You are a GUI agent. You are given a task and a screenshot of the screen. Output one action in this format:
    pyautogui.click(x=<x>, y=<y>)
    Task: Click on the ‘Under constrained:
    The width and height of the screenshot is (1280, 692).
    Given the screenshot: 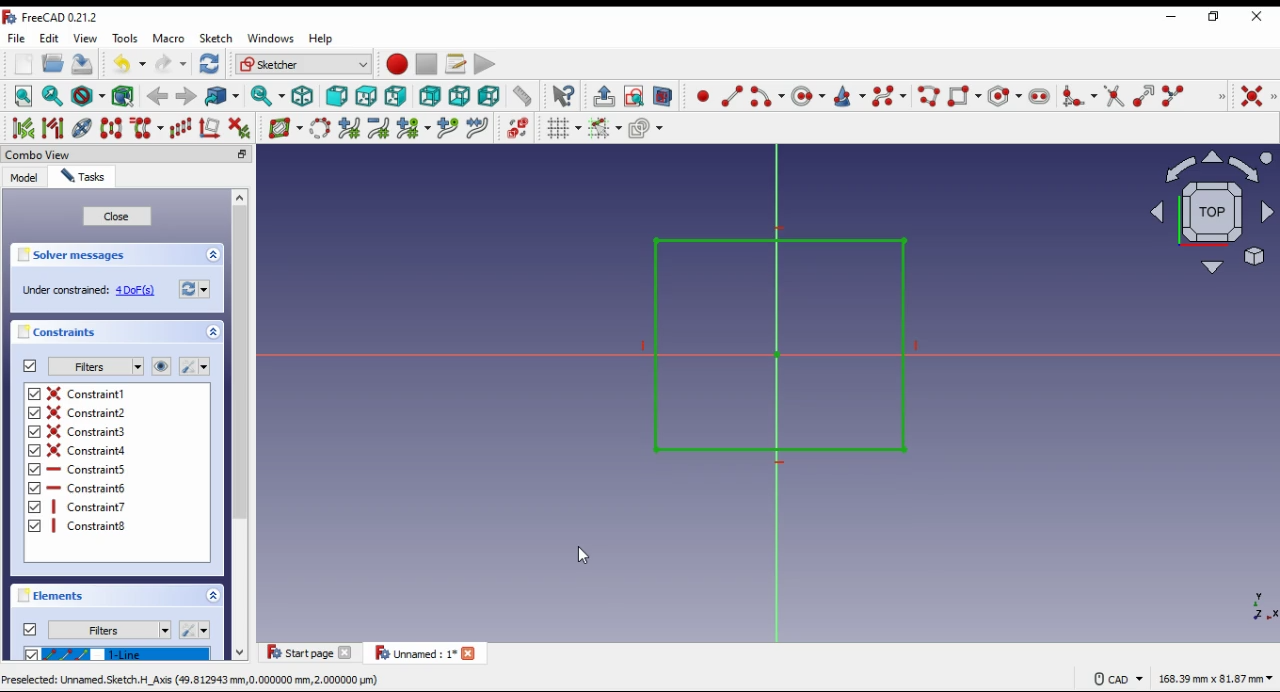 What is the action you would take?
    pyautogui.click(x=65, y=291)
    